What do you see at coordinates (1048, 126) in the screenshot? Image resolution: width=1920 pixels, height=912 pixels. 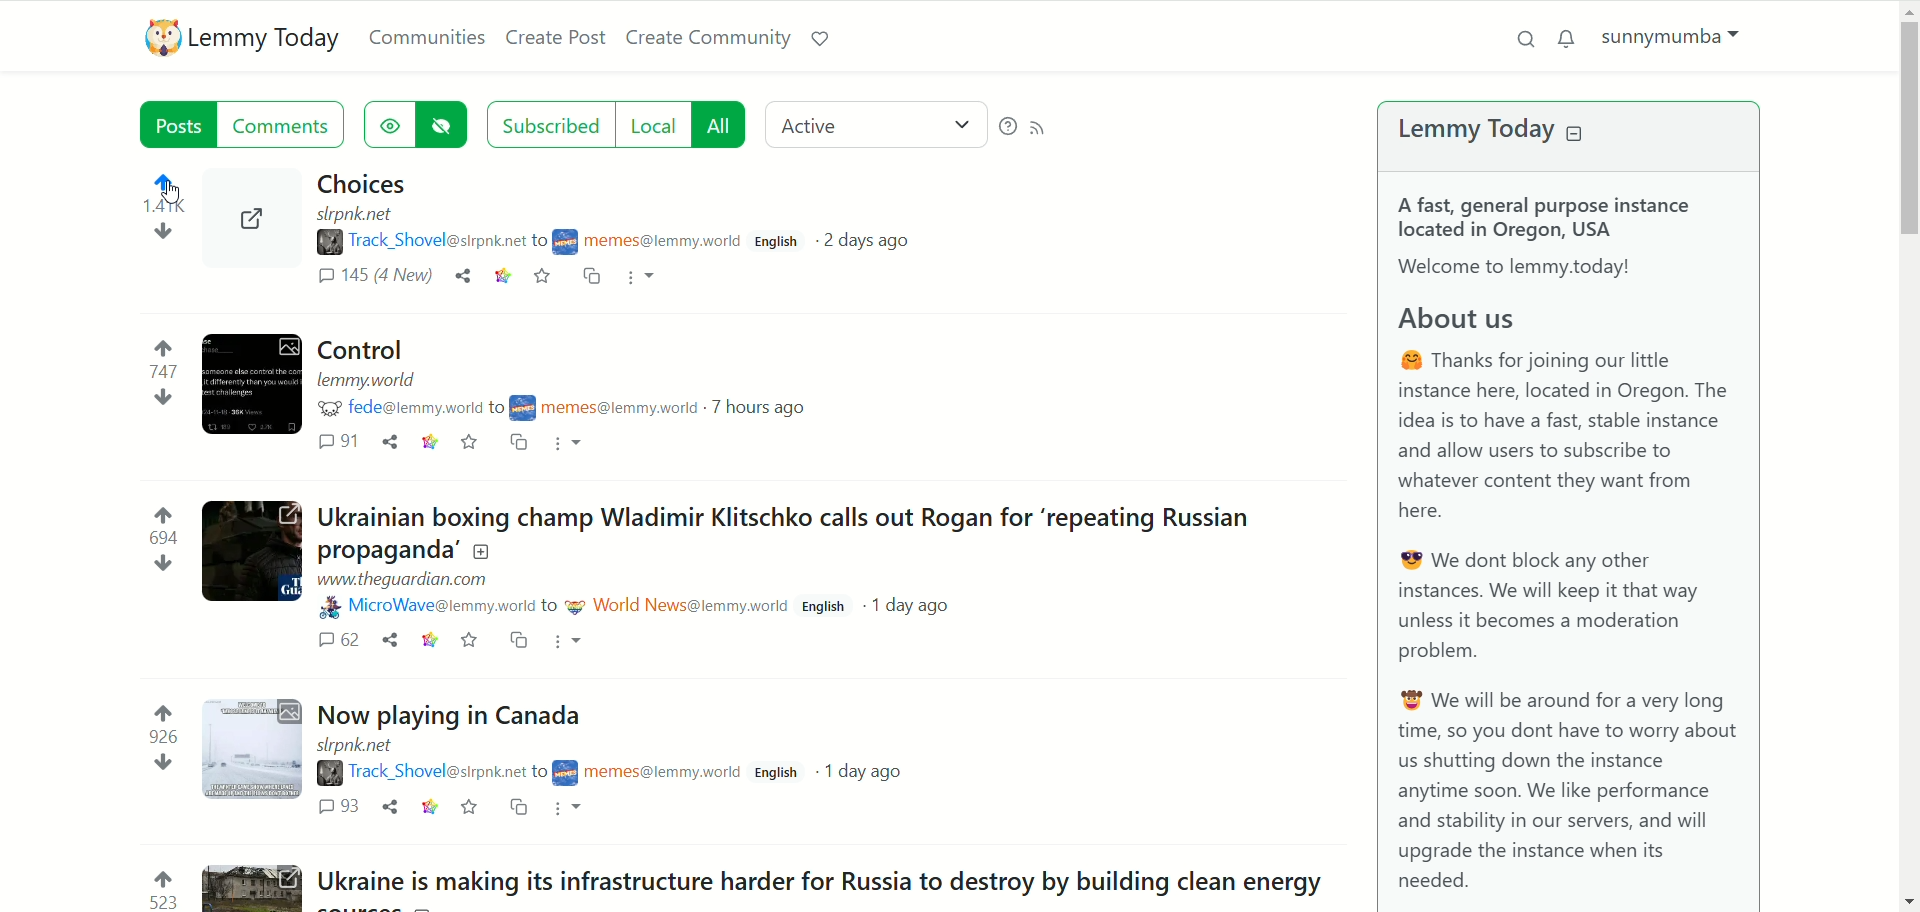 I see `RSS` at bounding box center [1048, 126].